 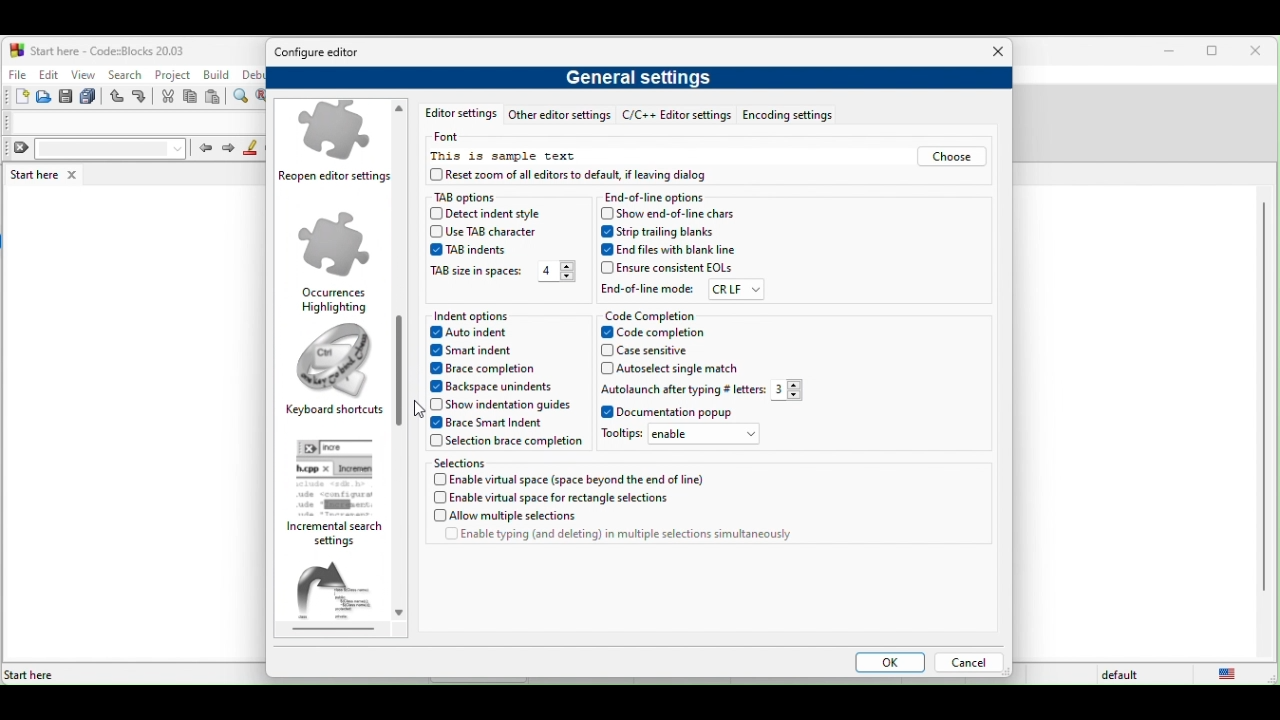 I want to click on build, so click(x=218, y=75).